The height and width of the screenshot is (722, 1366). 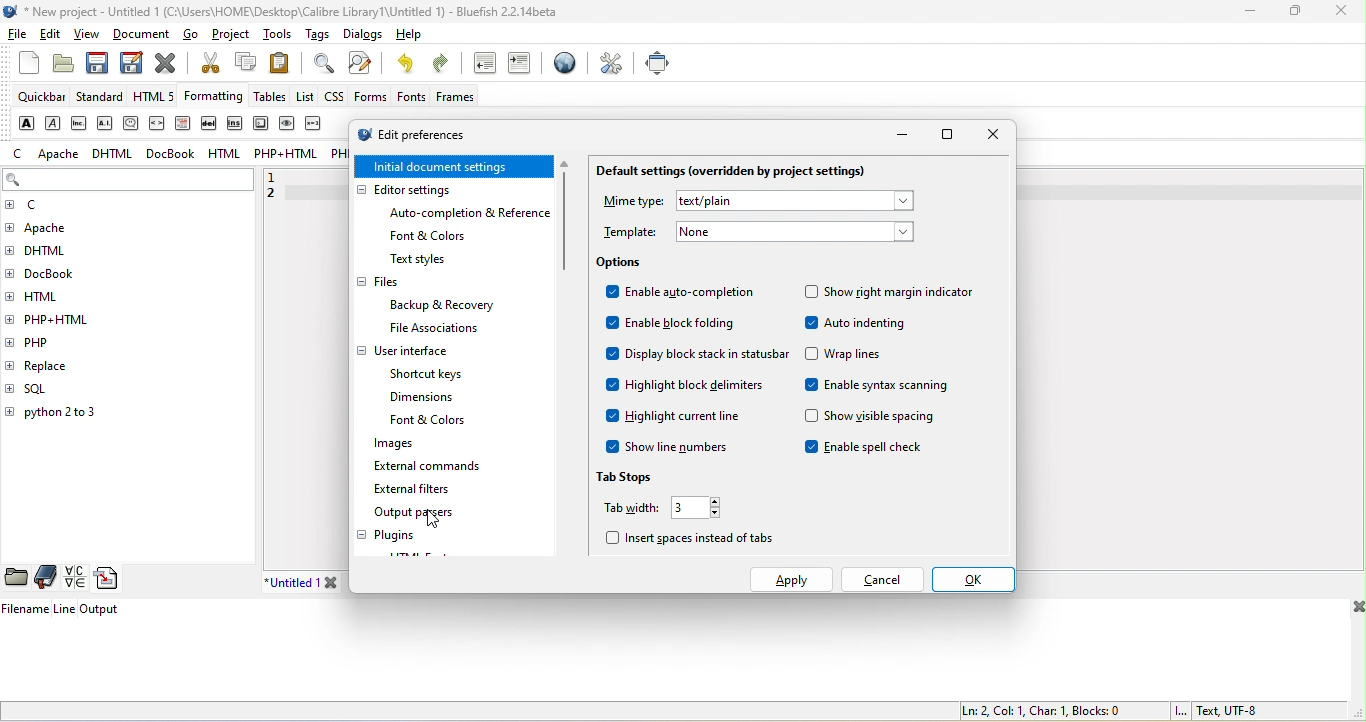 I want to click on tools, so click(x=277, y=34).